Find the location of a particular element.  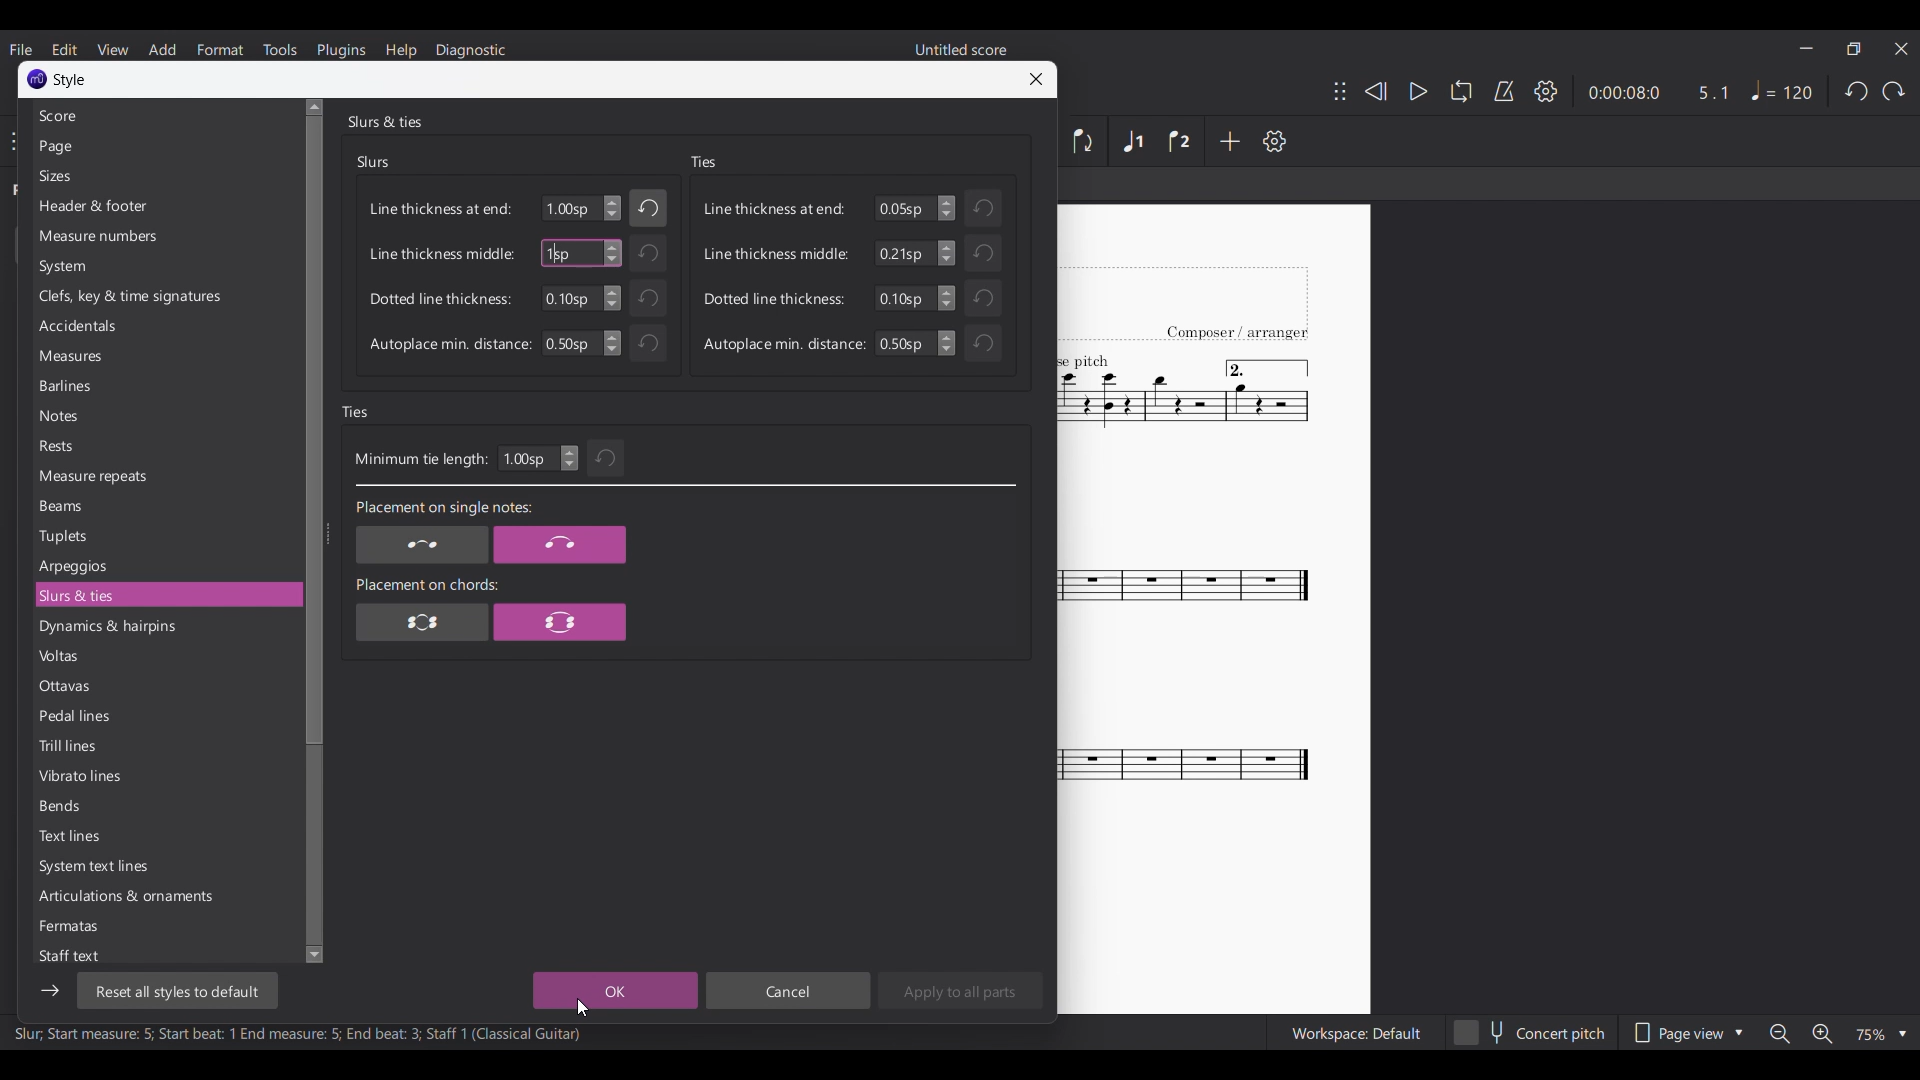

Increase/Decrease autoplace min. distance is located at coordinates (612, 343).